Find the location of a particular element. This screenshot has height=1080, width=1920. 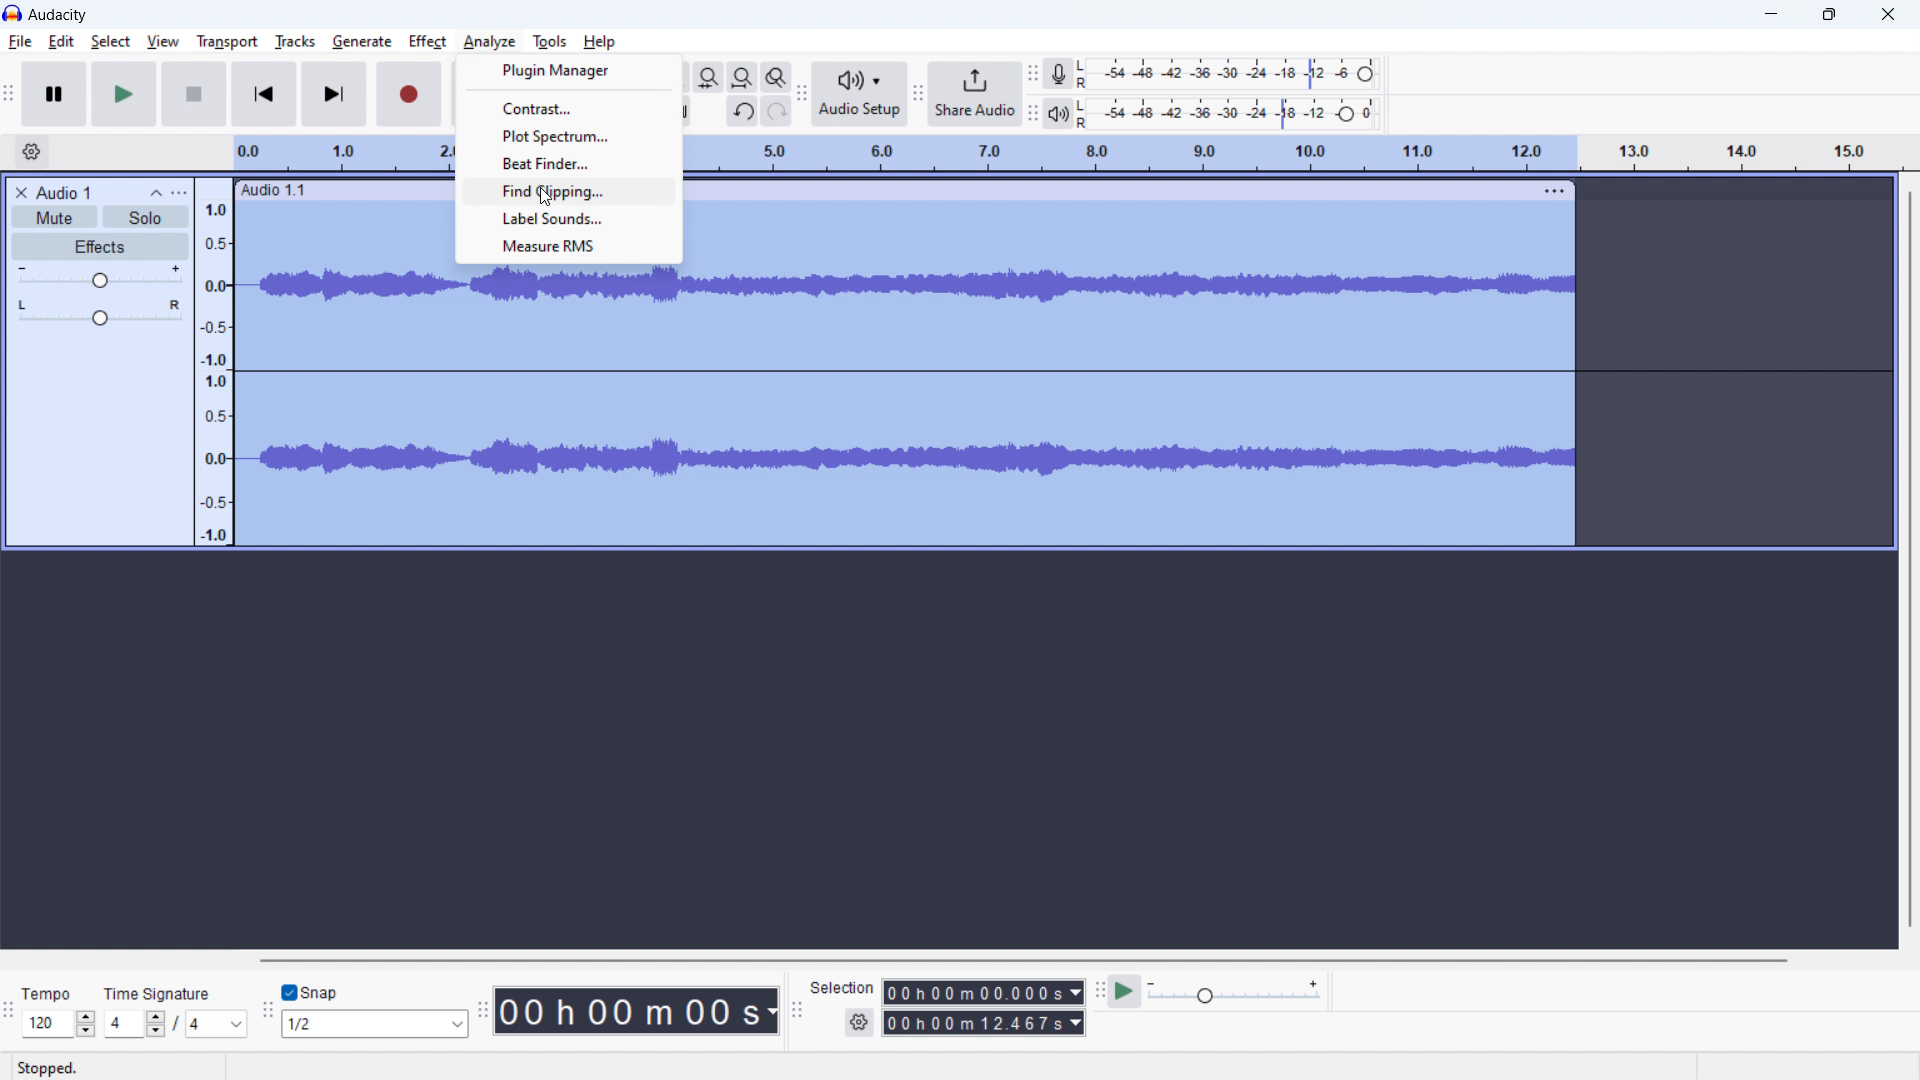

recording level is located at coordinates (1227, 73).